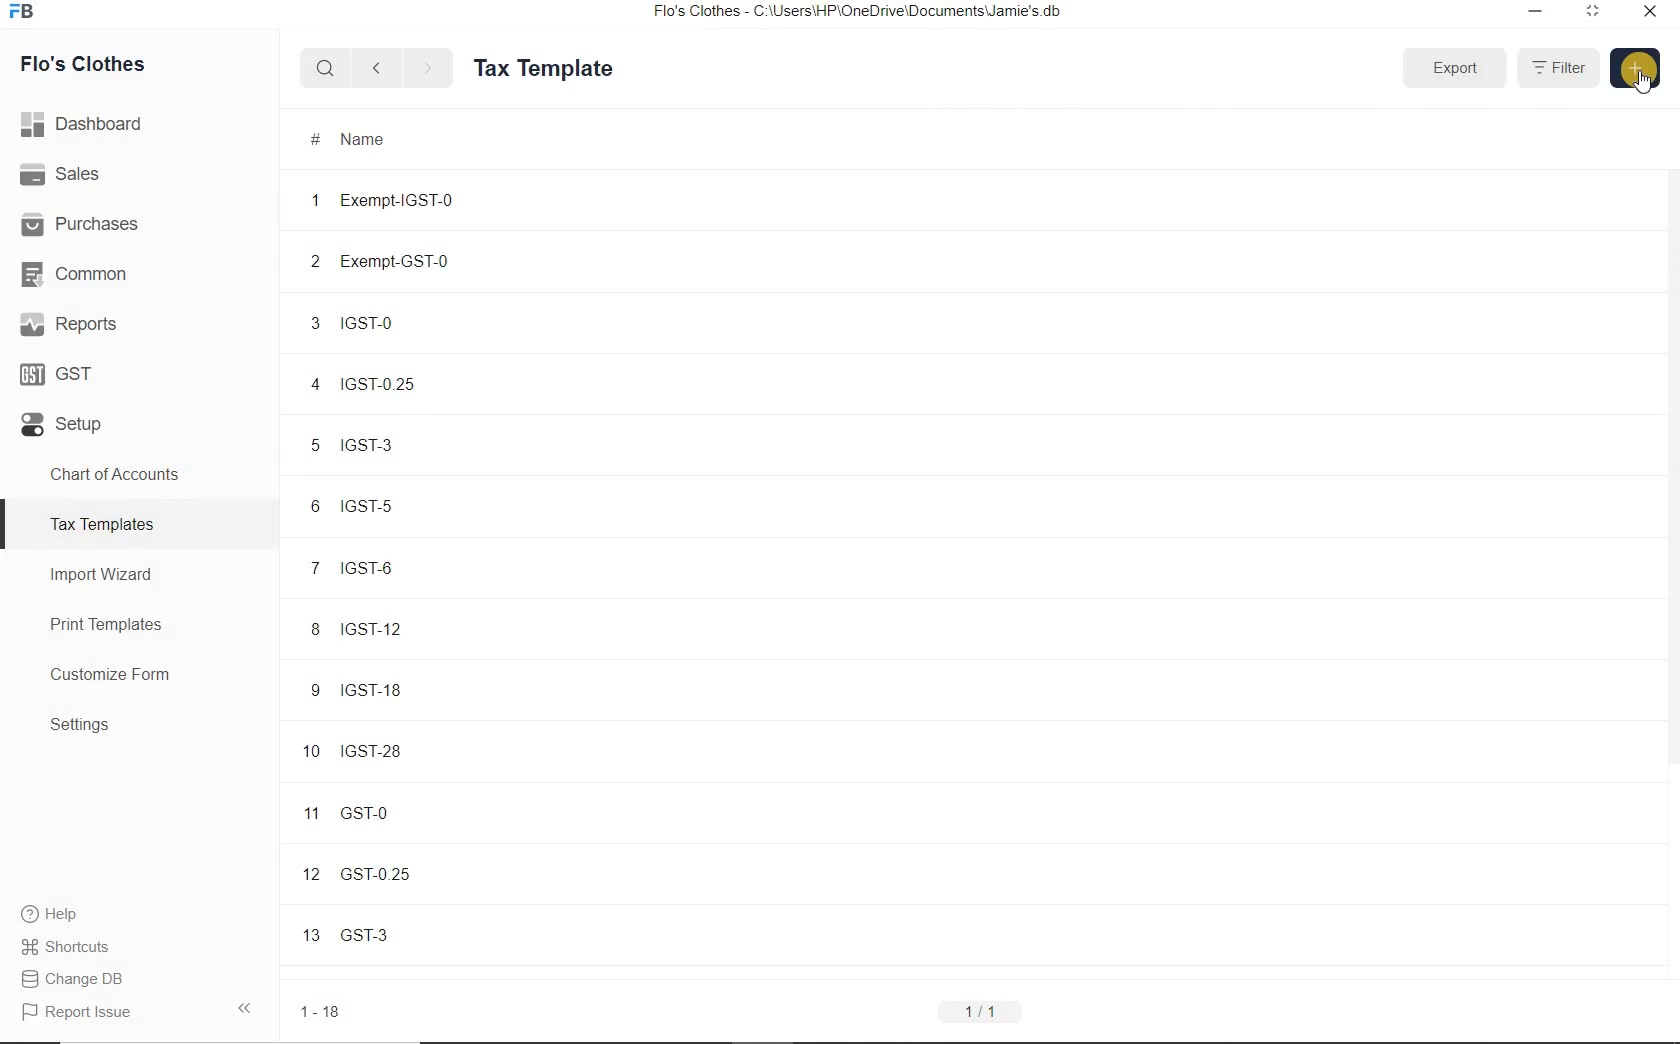  I want to click on FB Logo, so click(21, 12).